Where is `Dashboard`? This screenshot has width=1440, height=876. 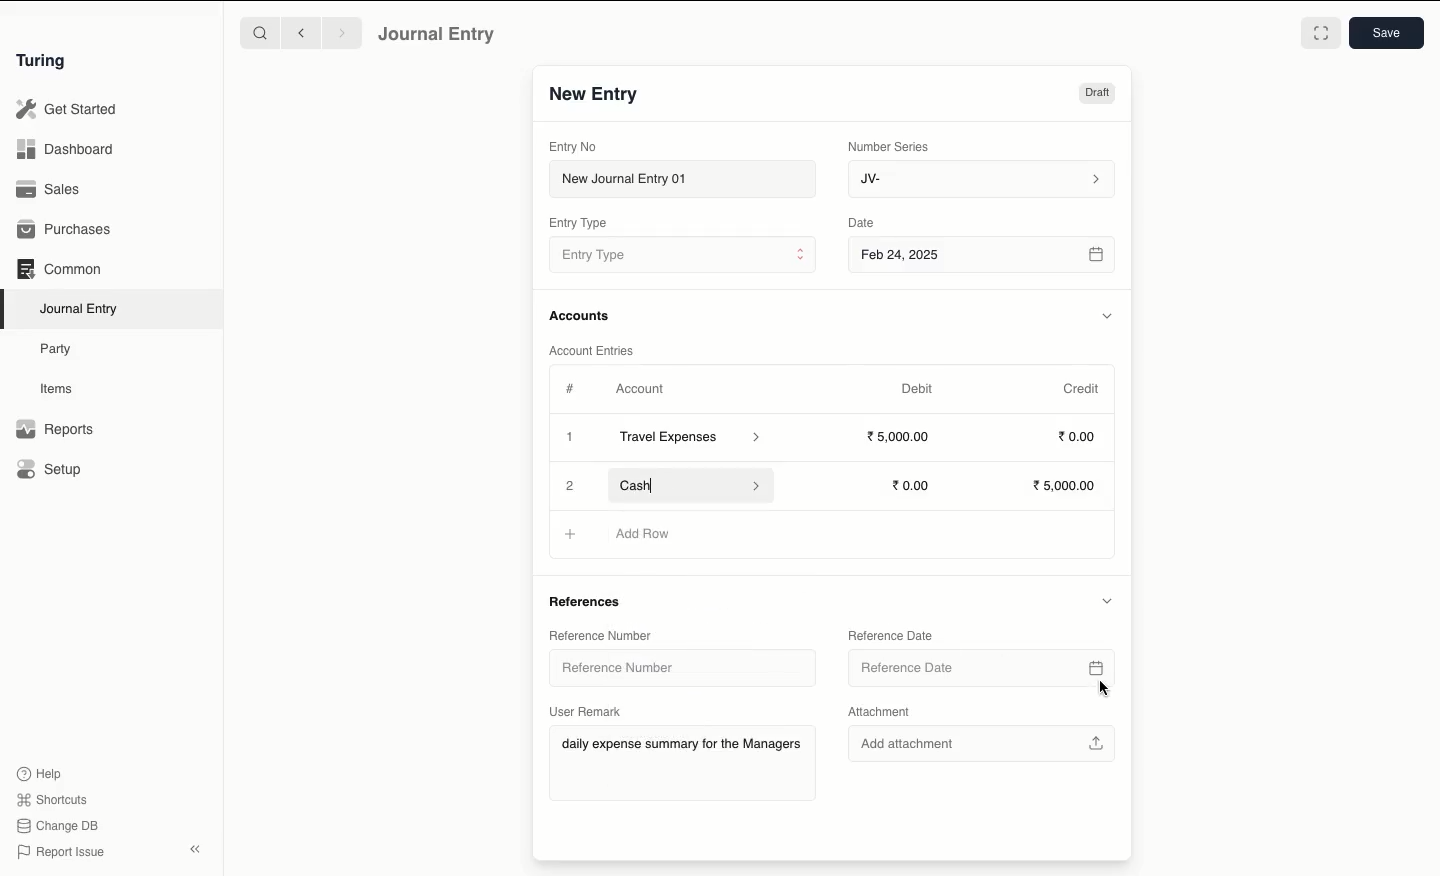 Dashboard is located at coordinates (65, 150).